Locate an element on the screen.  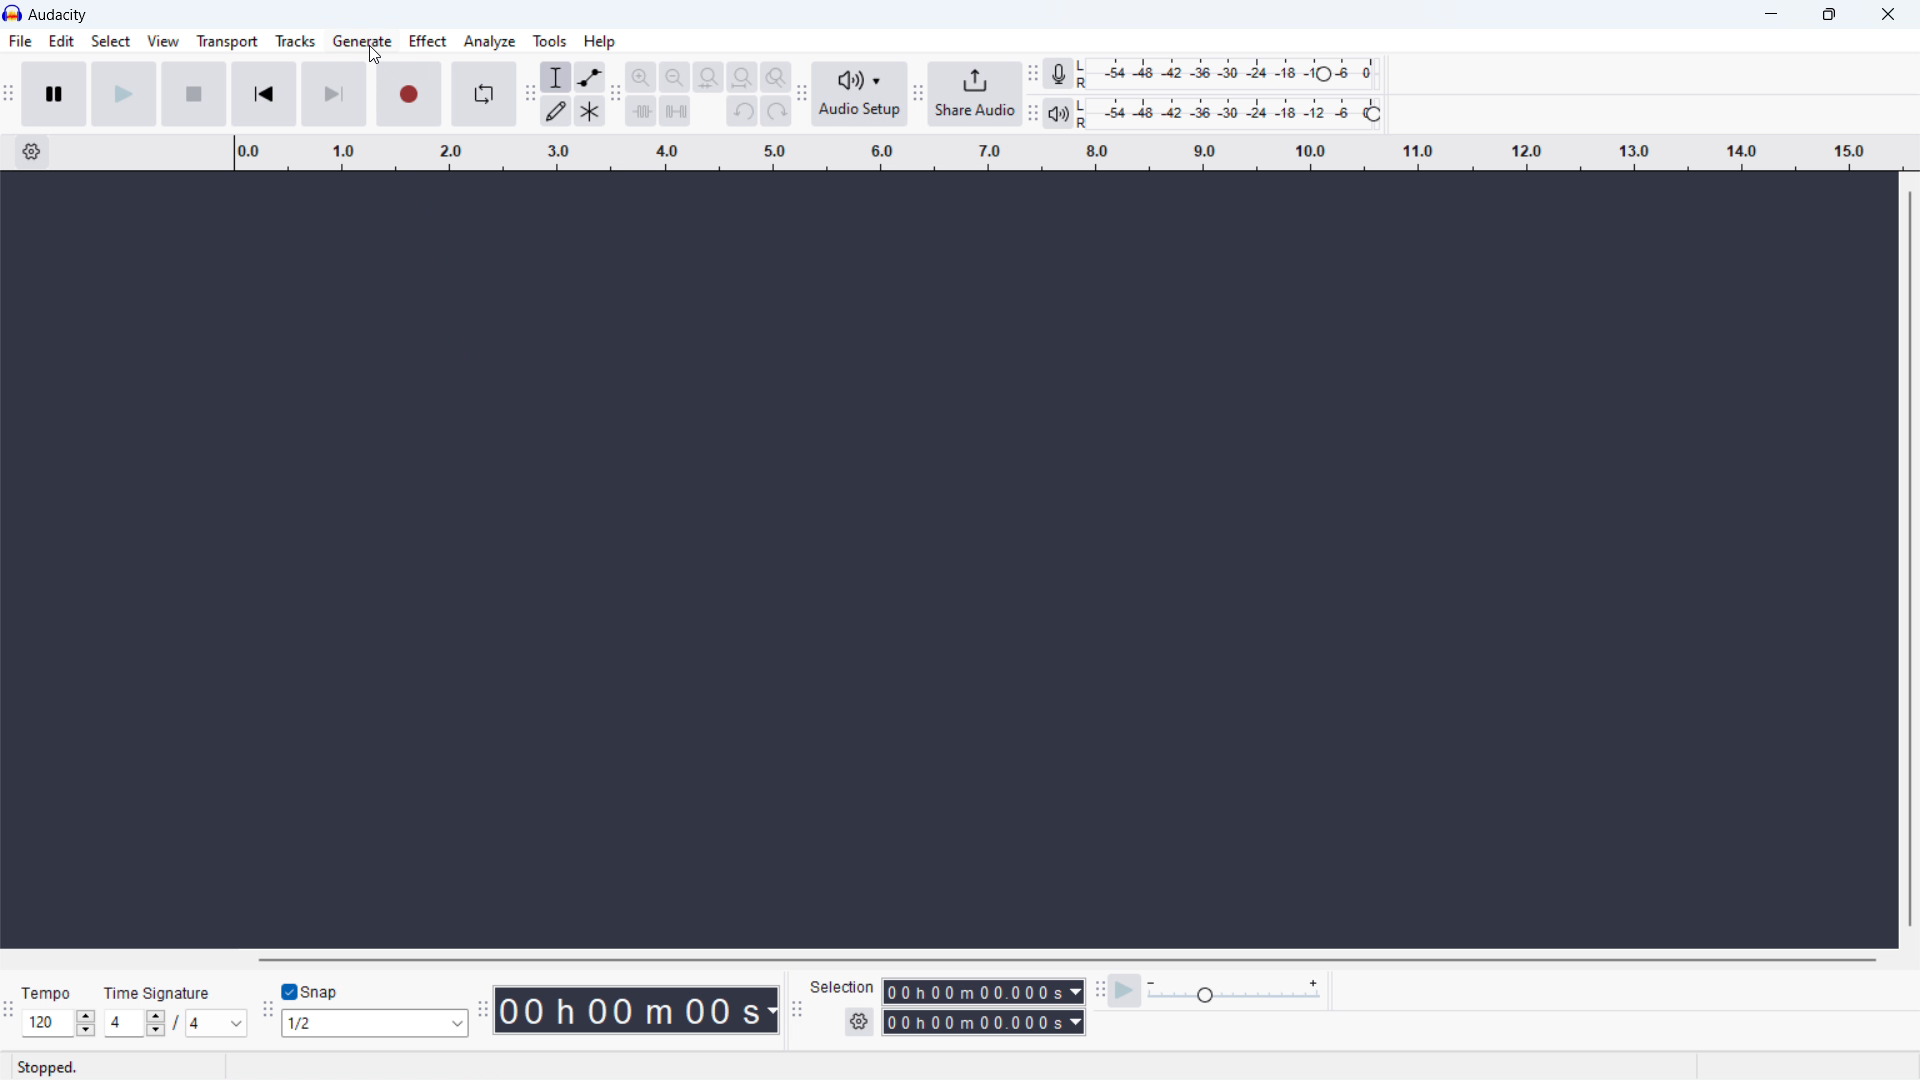
share audio is located at coordinates (975, 95).